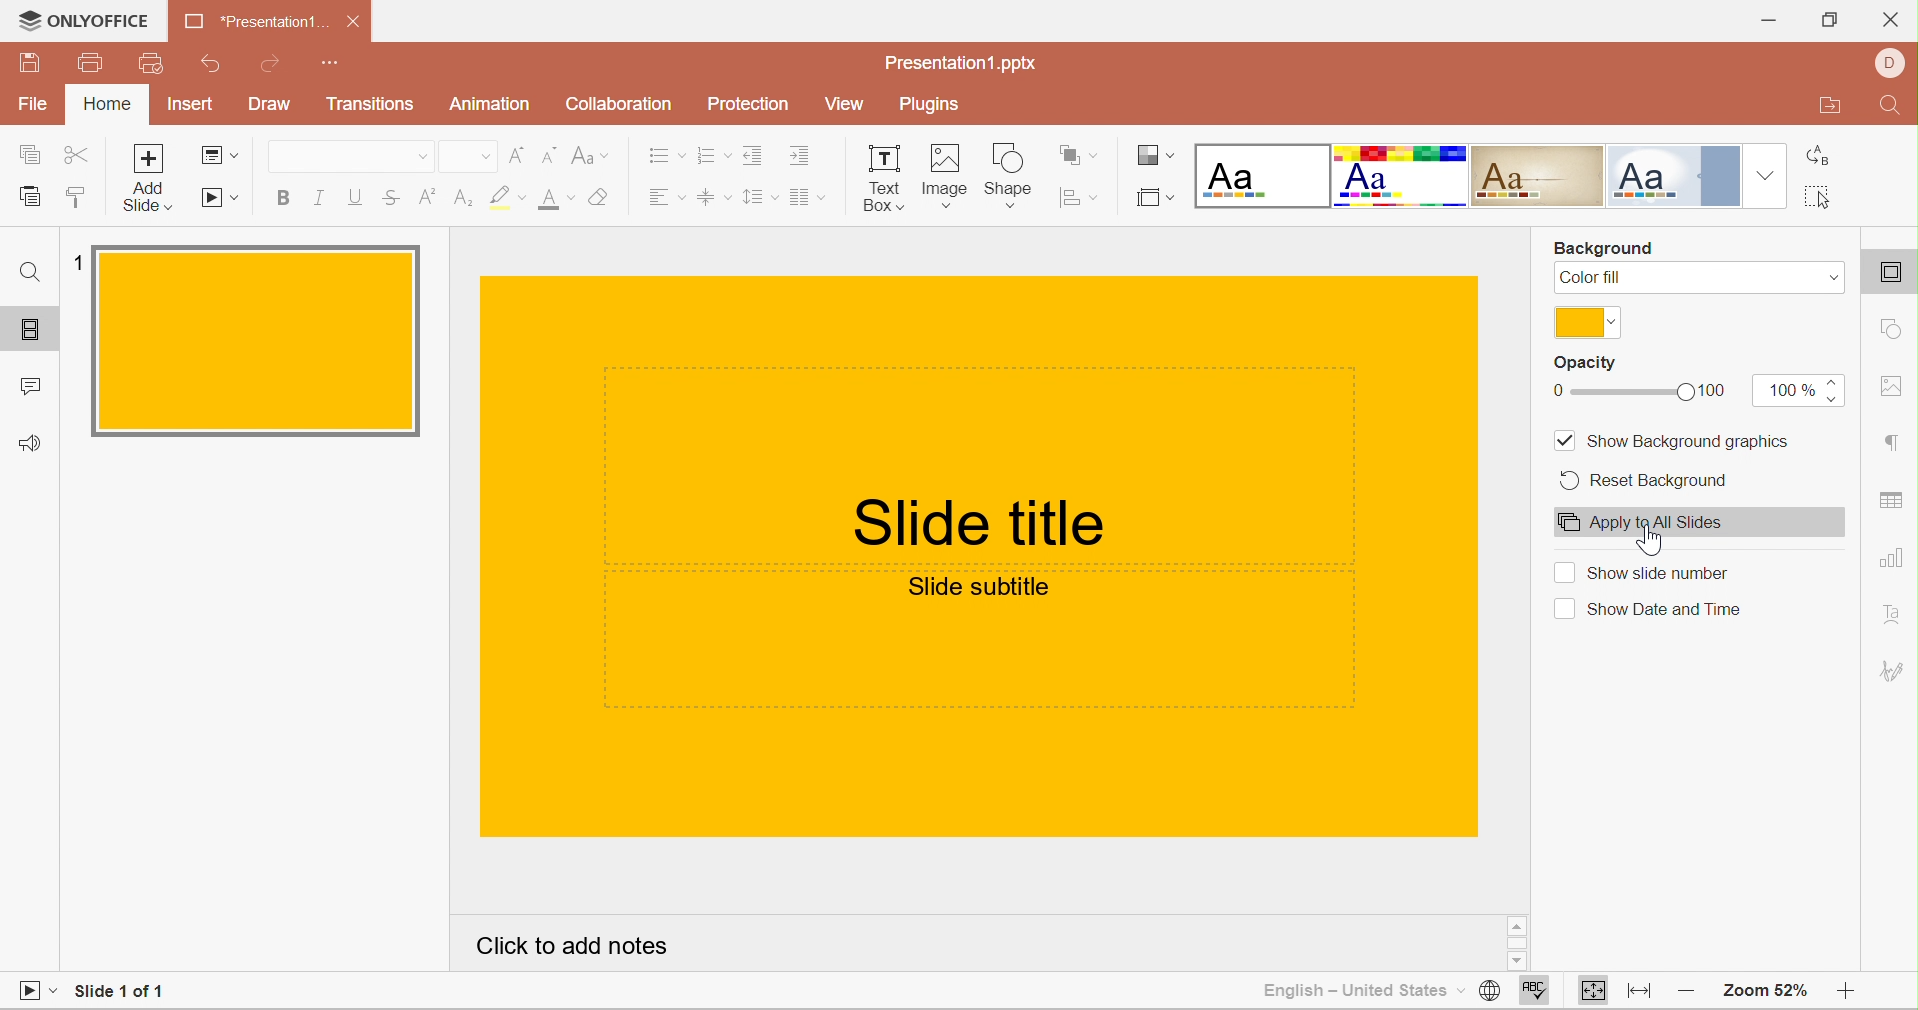  I want to click on Add slide, so click(149, 159).